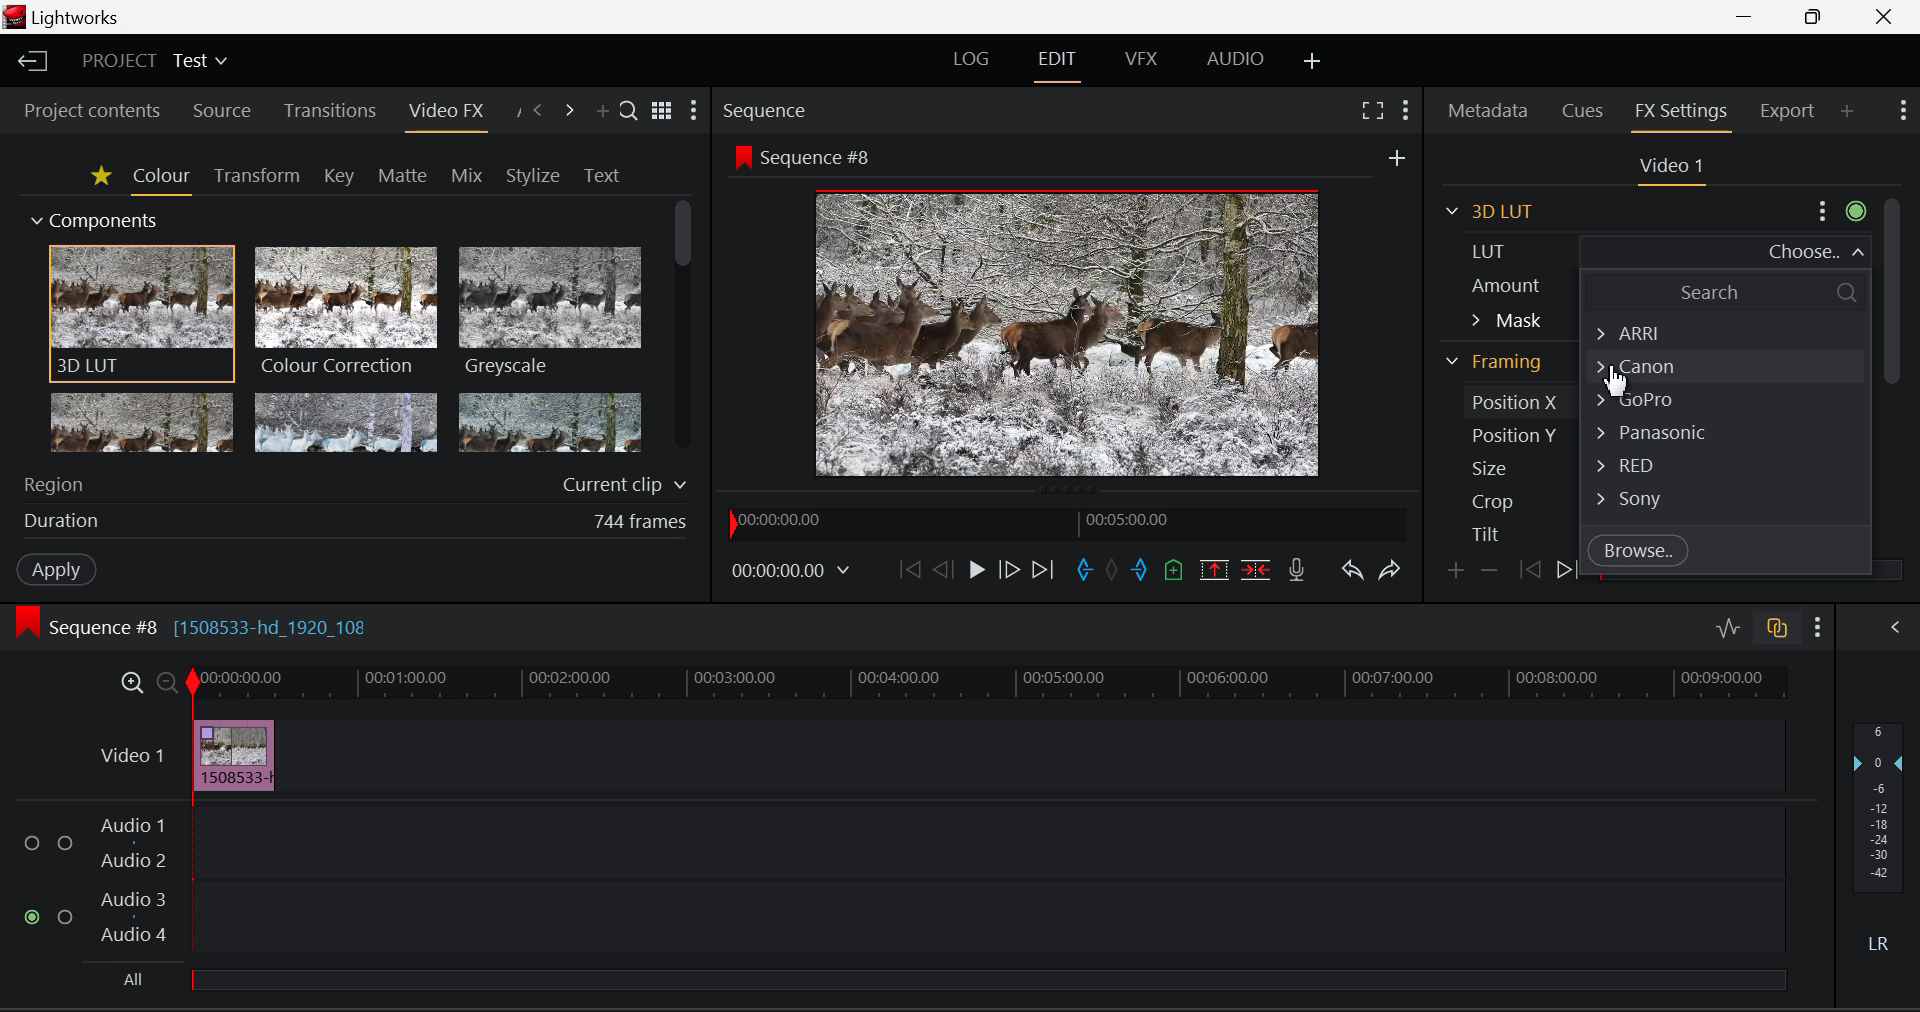  I want to click on Mosaic, so click(347, 424).